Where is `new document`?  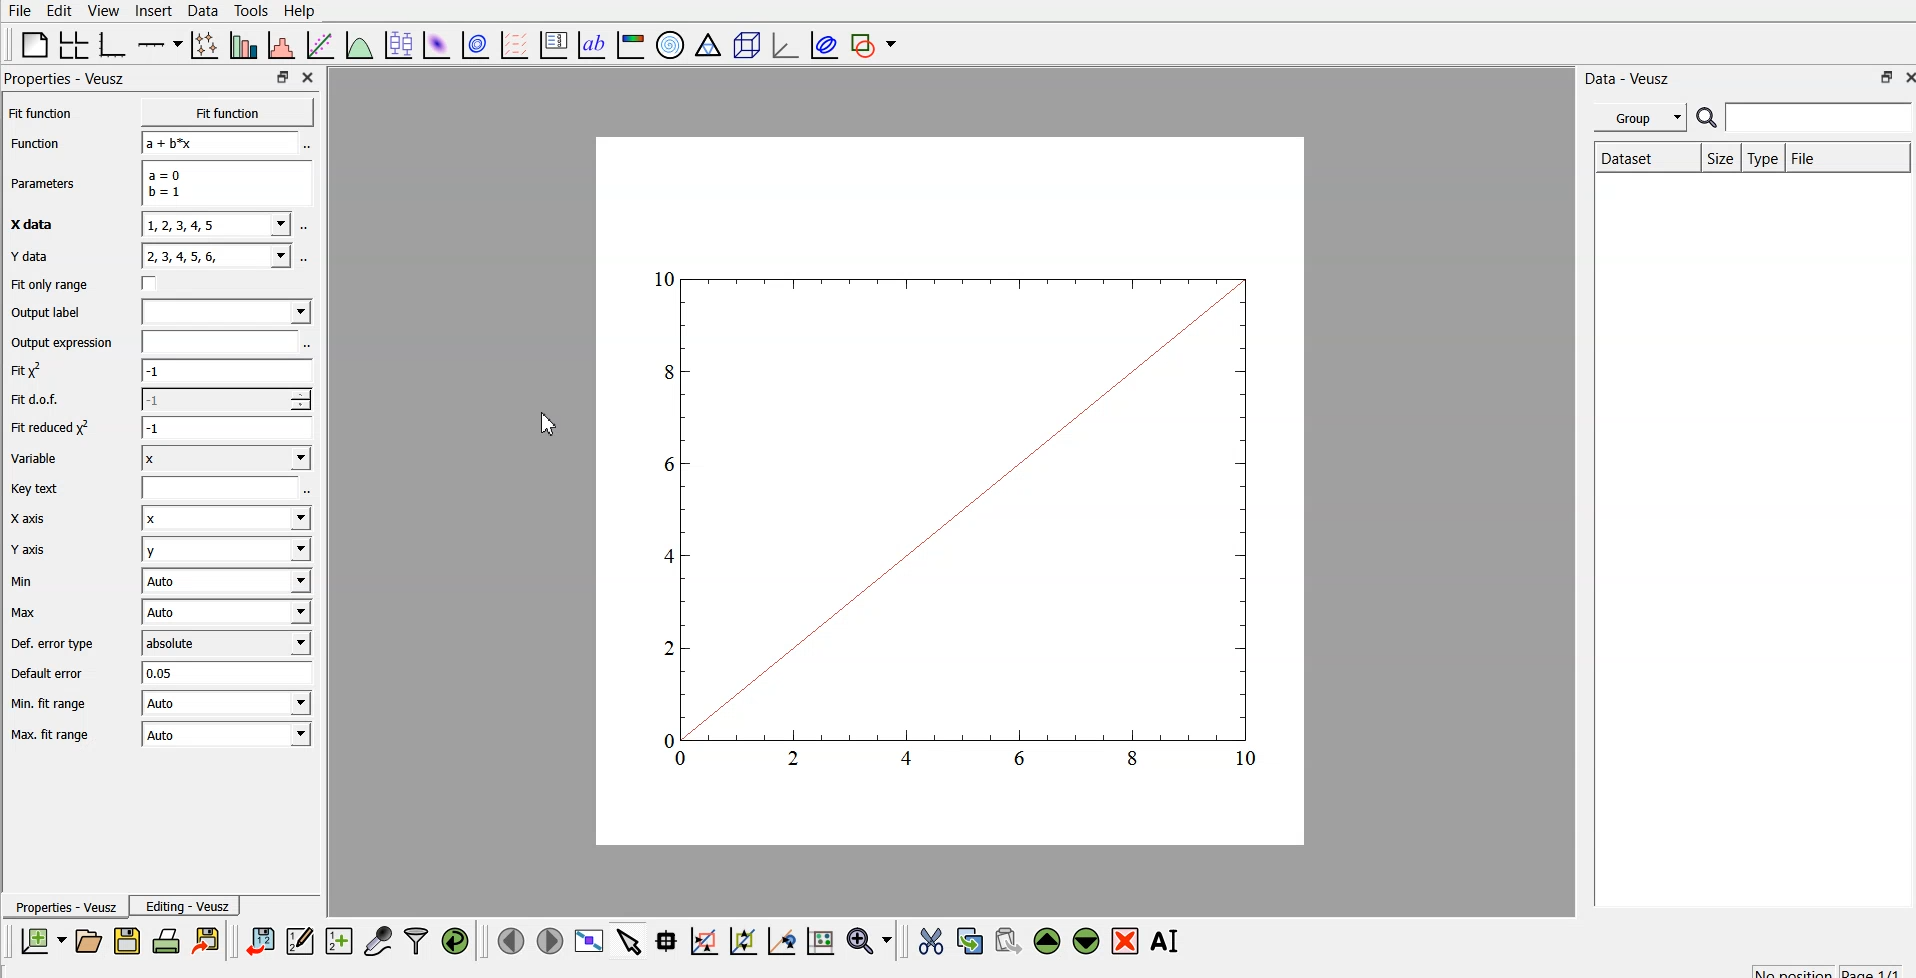
new document is located at coordinates (34, 942).